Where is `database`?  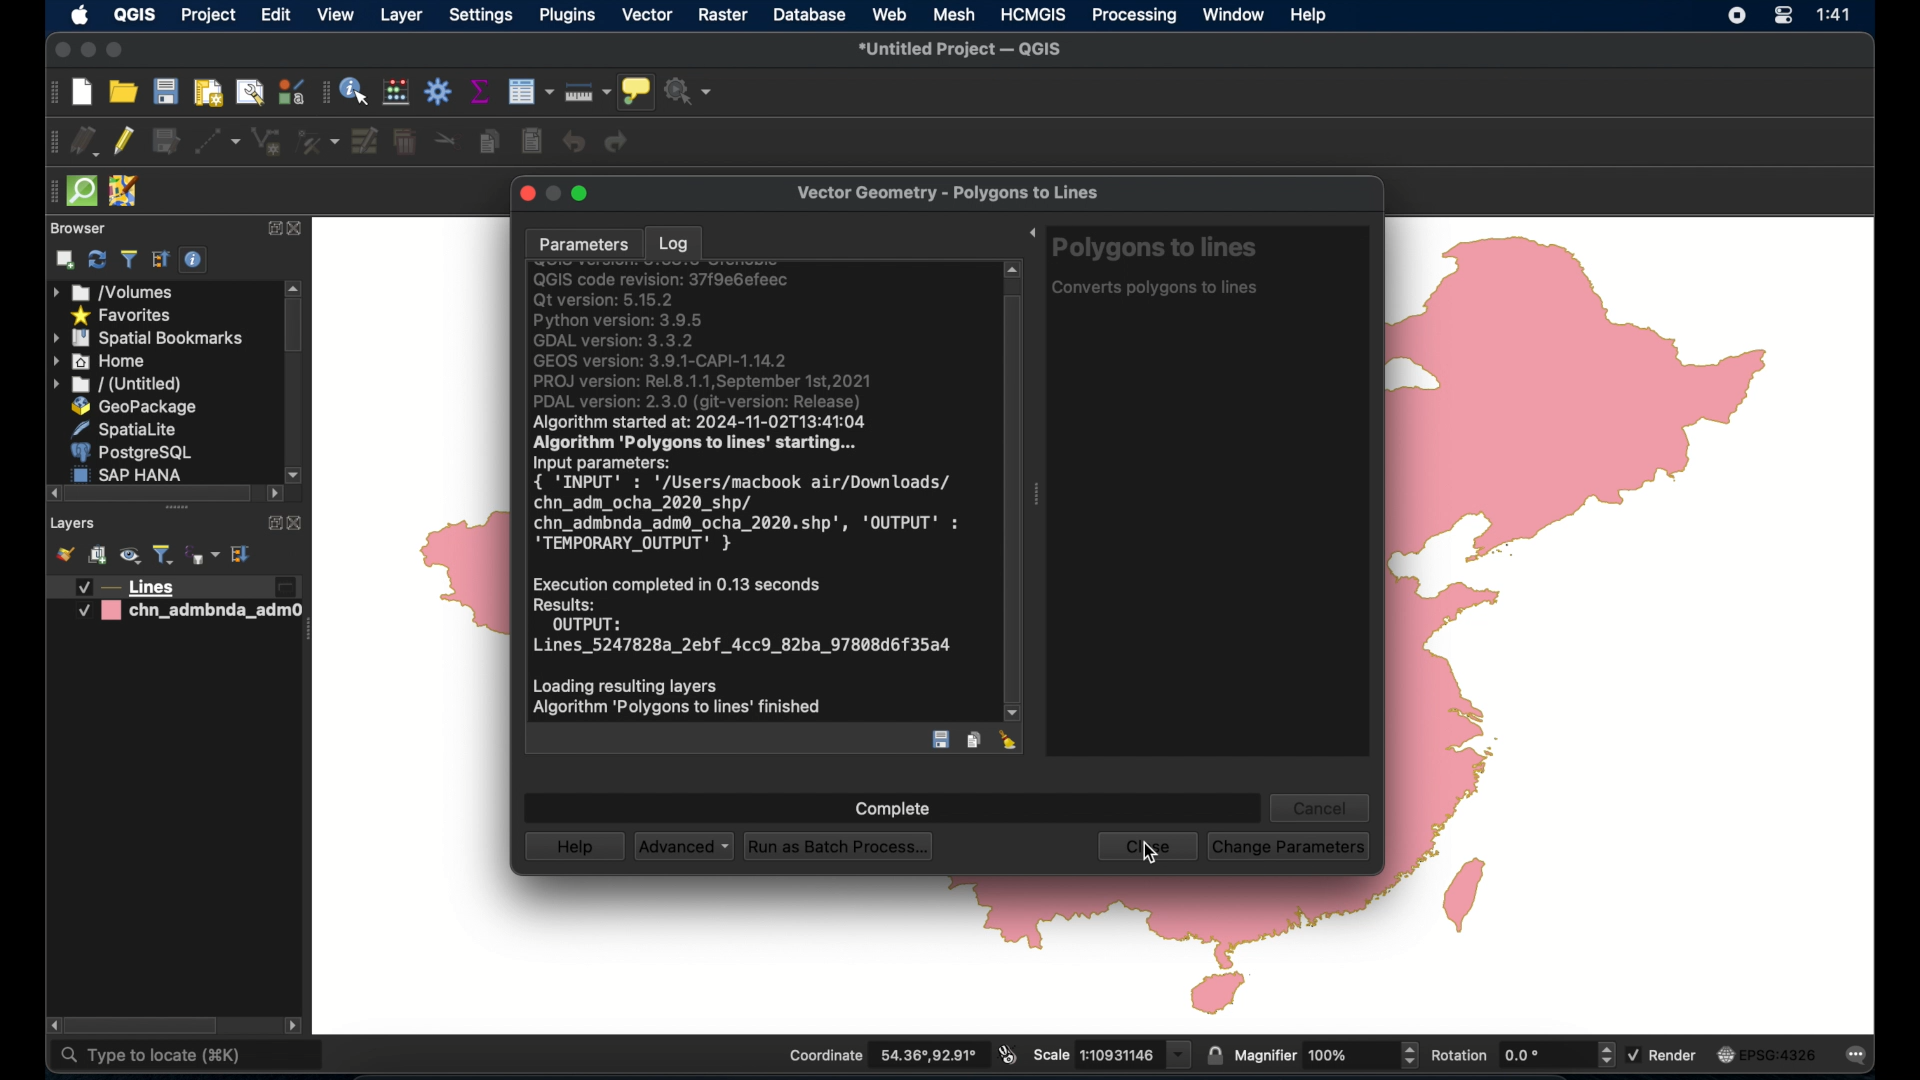 database is located at coordinates (809, 14).